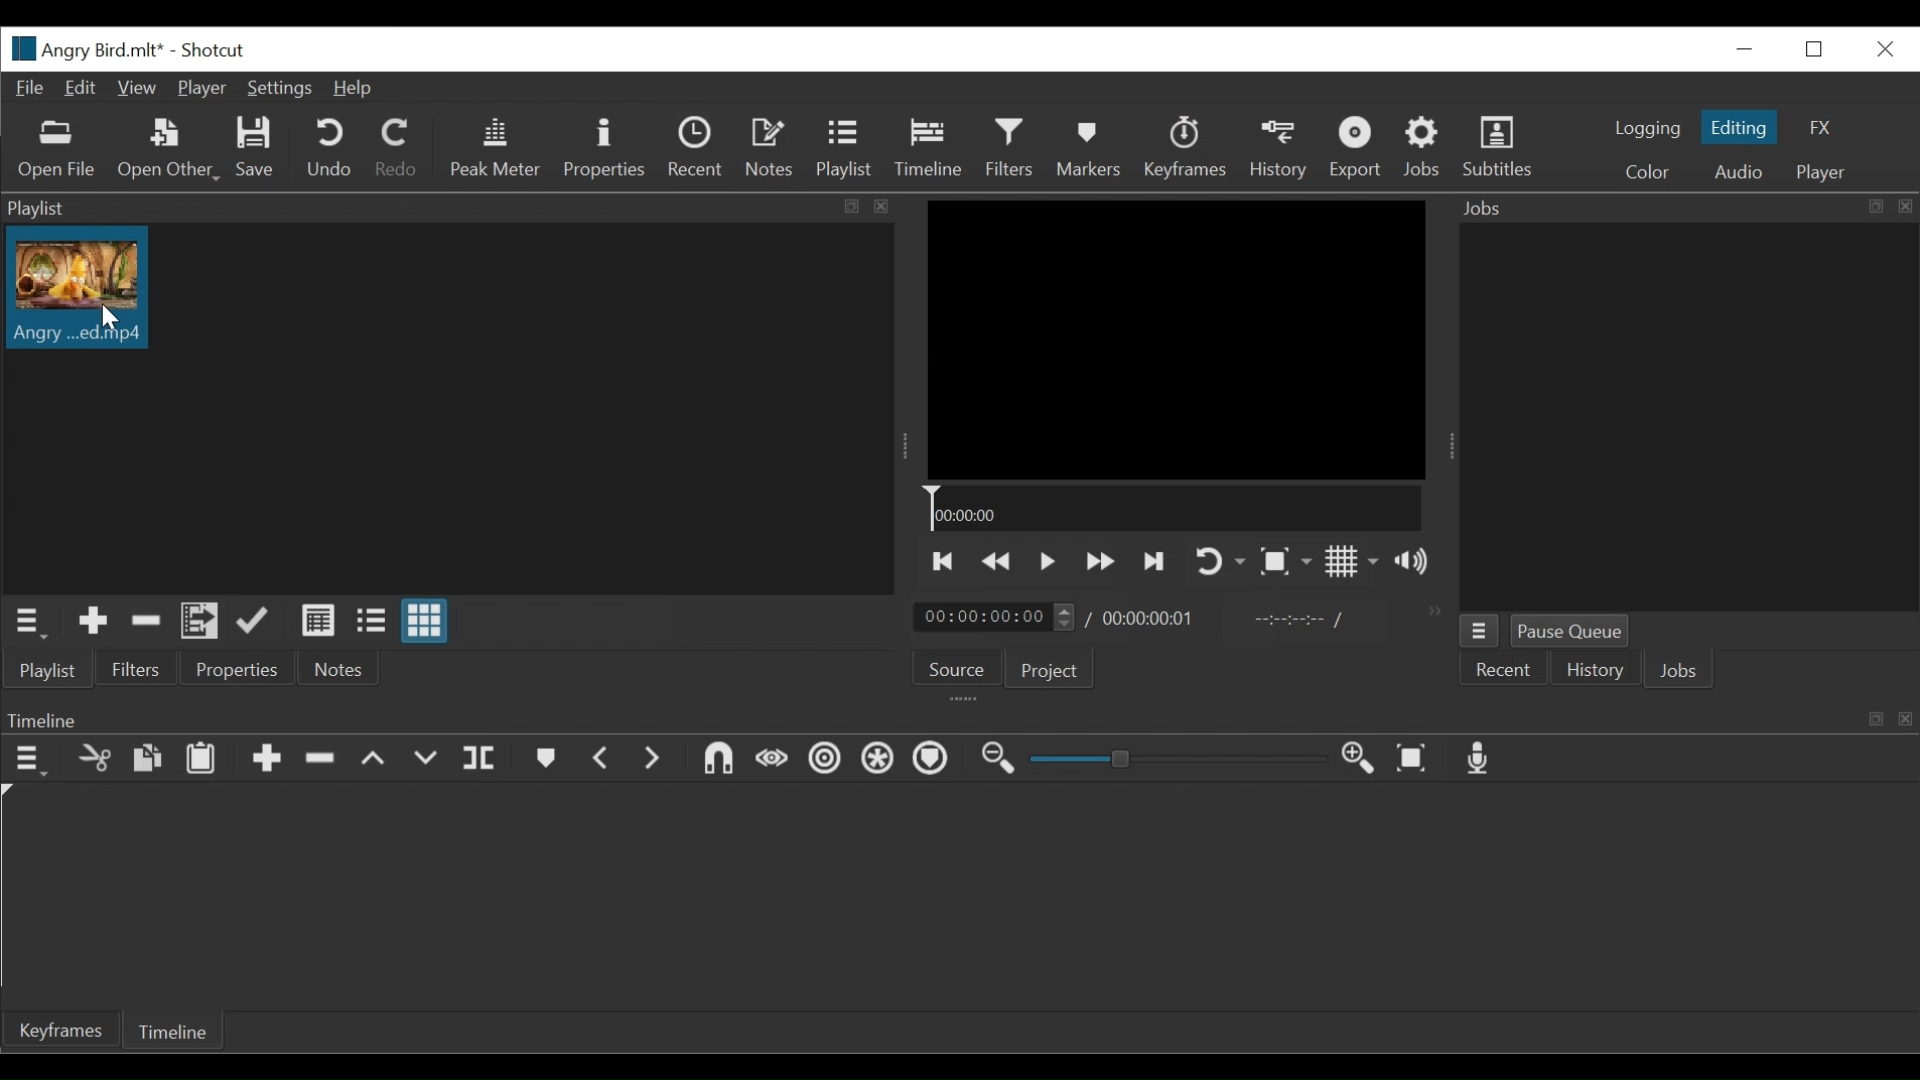 Image resolution: width=1920 pixels, height=1080 pixels. I want to click on Play forward quickly, so click(1103, 562).